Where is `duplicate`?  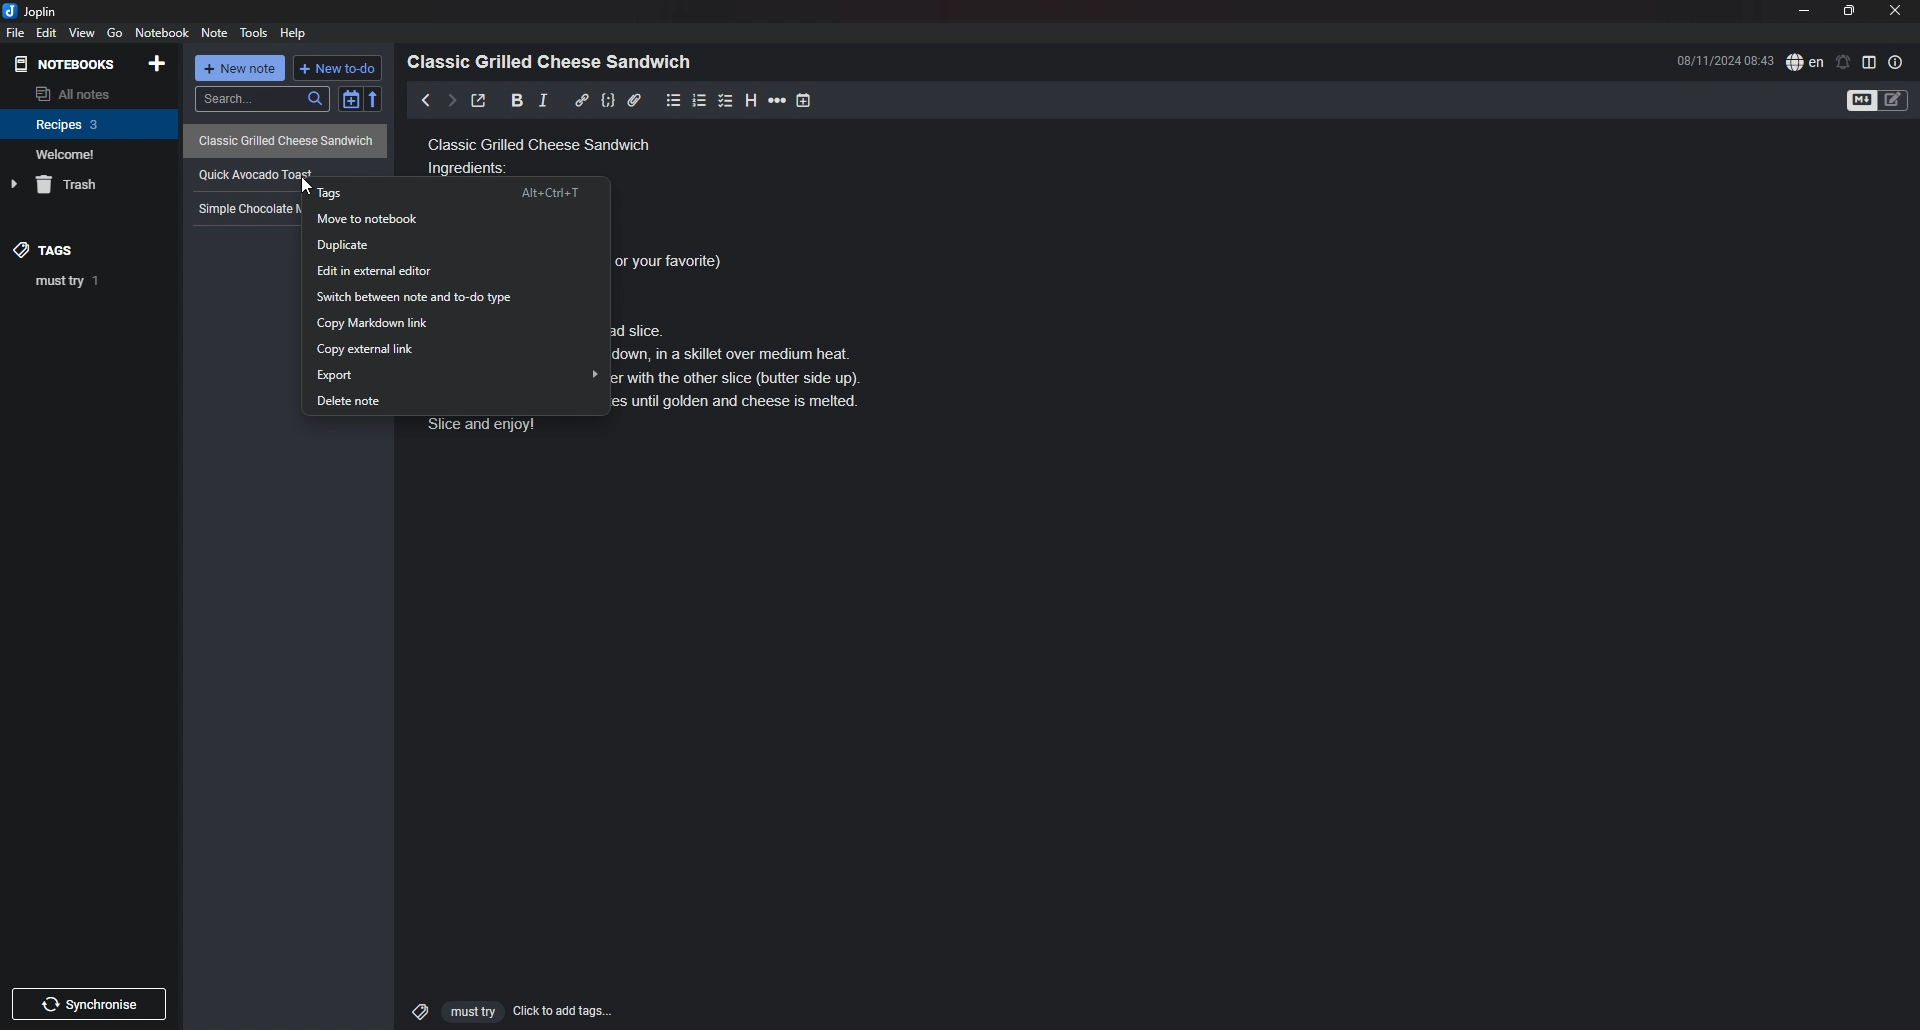
duplicate is located at coordinates (456, 246).